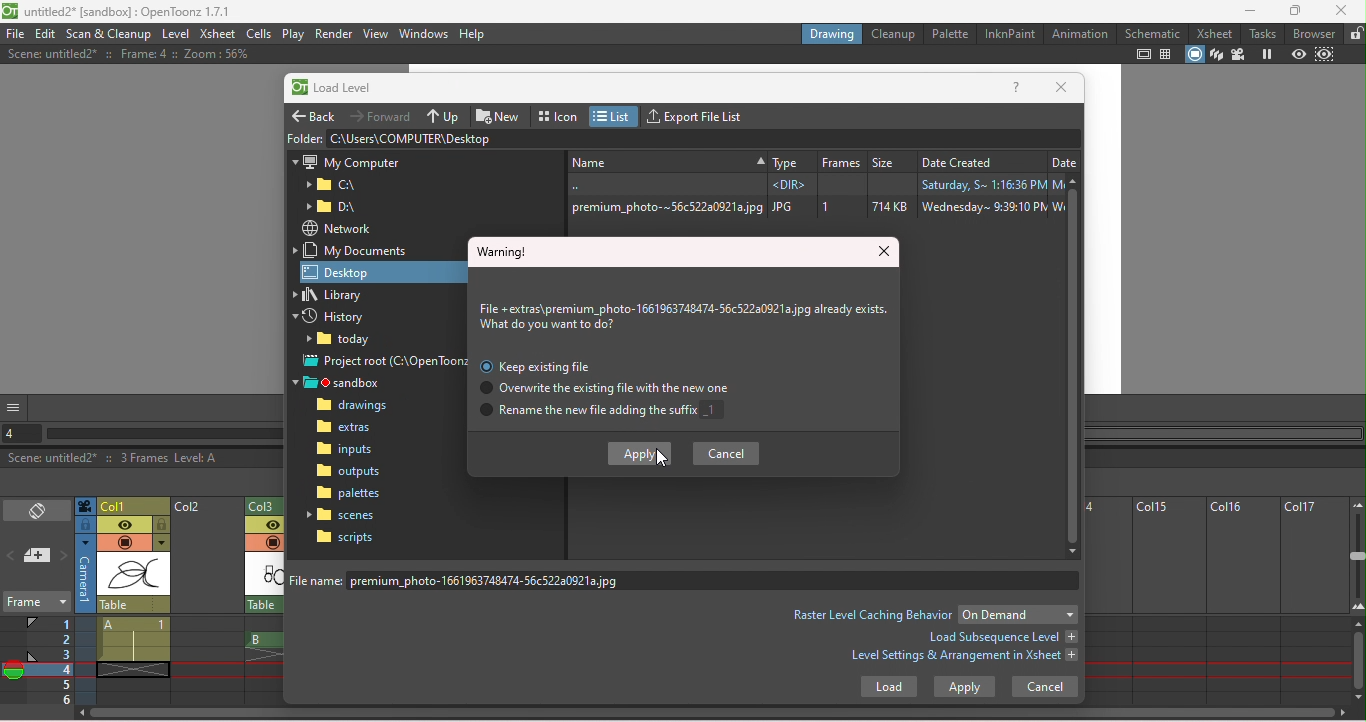 The width and height of the screenshot is (1366, 722). Describe the element at coordinates (272, 542) in the screenshot. I see `camera stand visibility toggle` at that location.